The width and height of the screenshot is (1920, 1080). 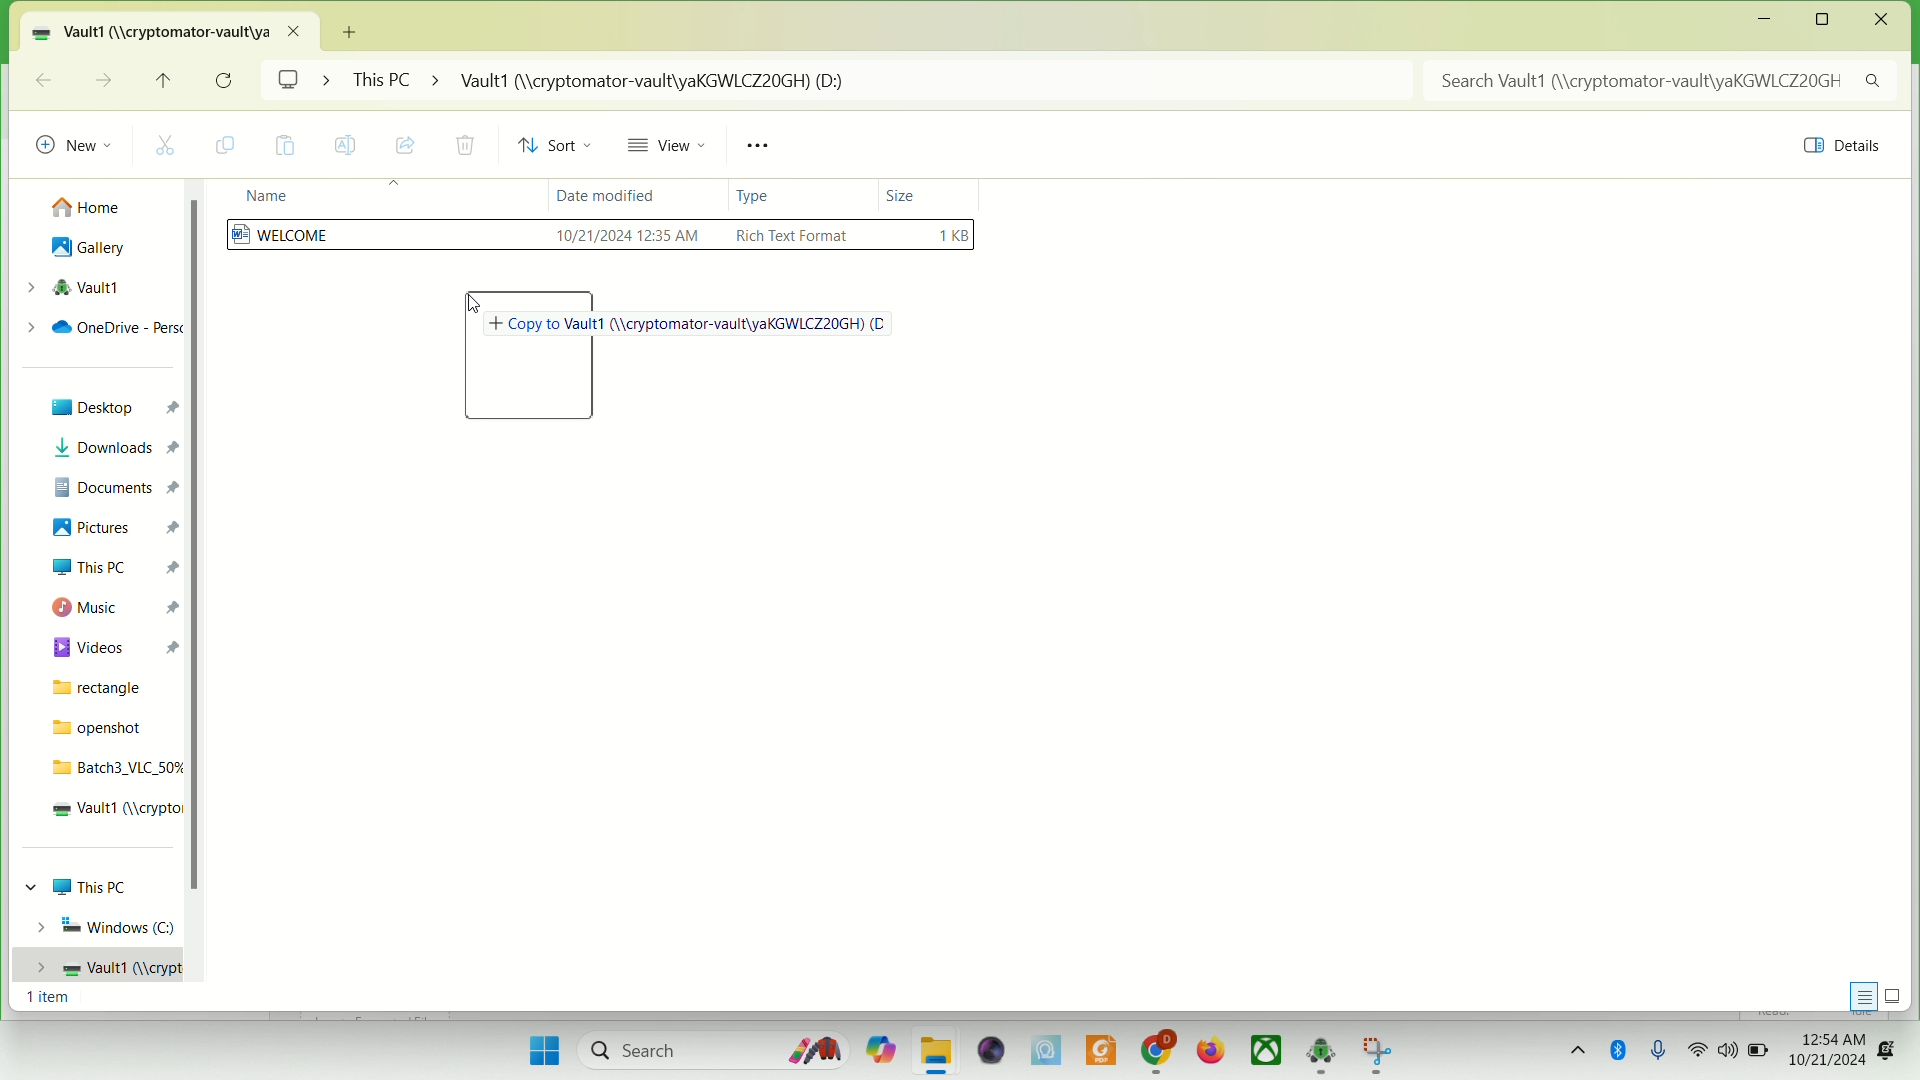 I want to click on date, so click(x=1828, y=1063).